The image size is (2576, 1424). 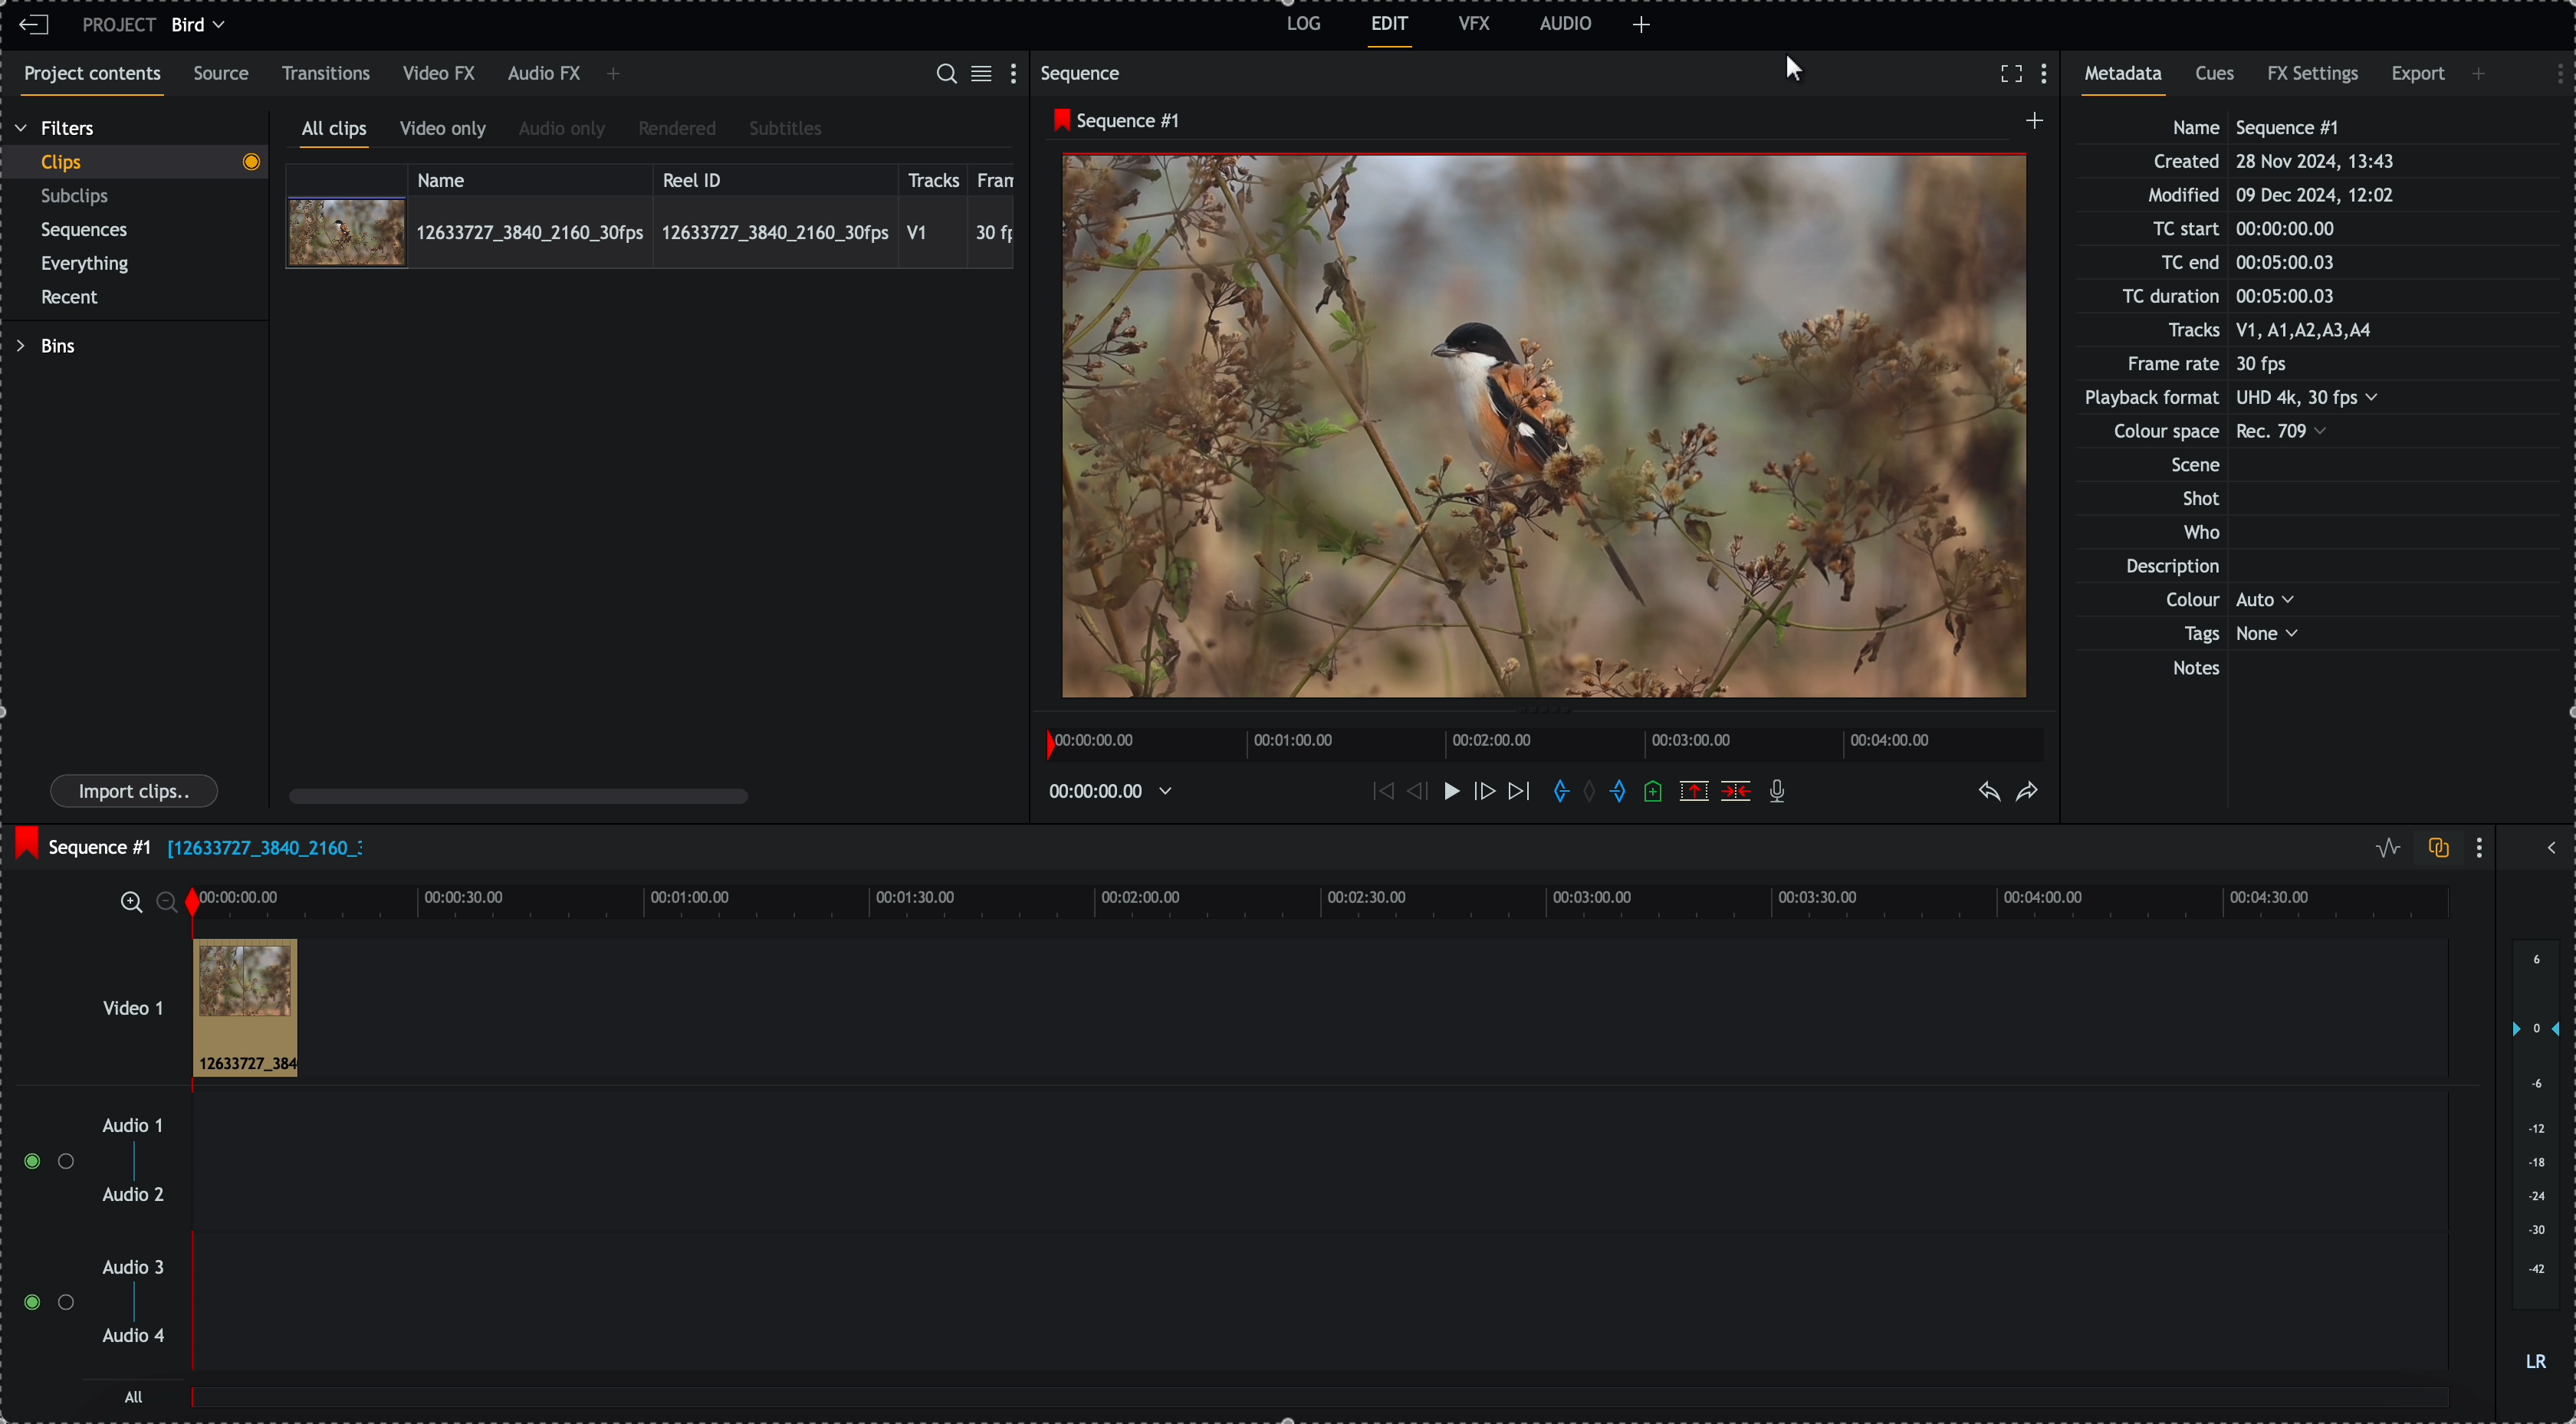 I want to click on log, so click(x=1301, y=27).